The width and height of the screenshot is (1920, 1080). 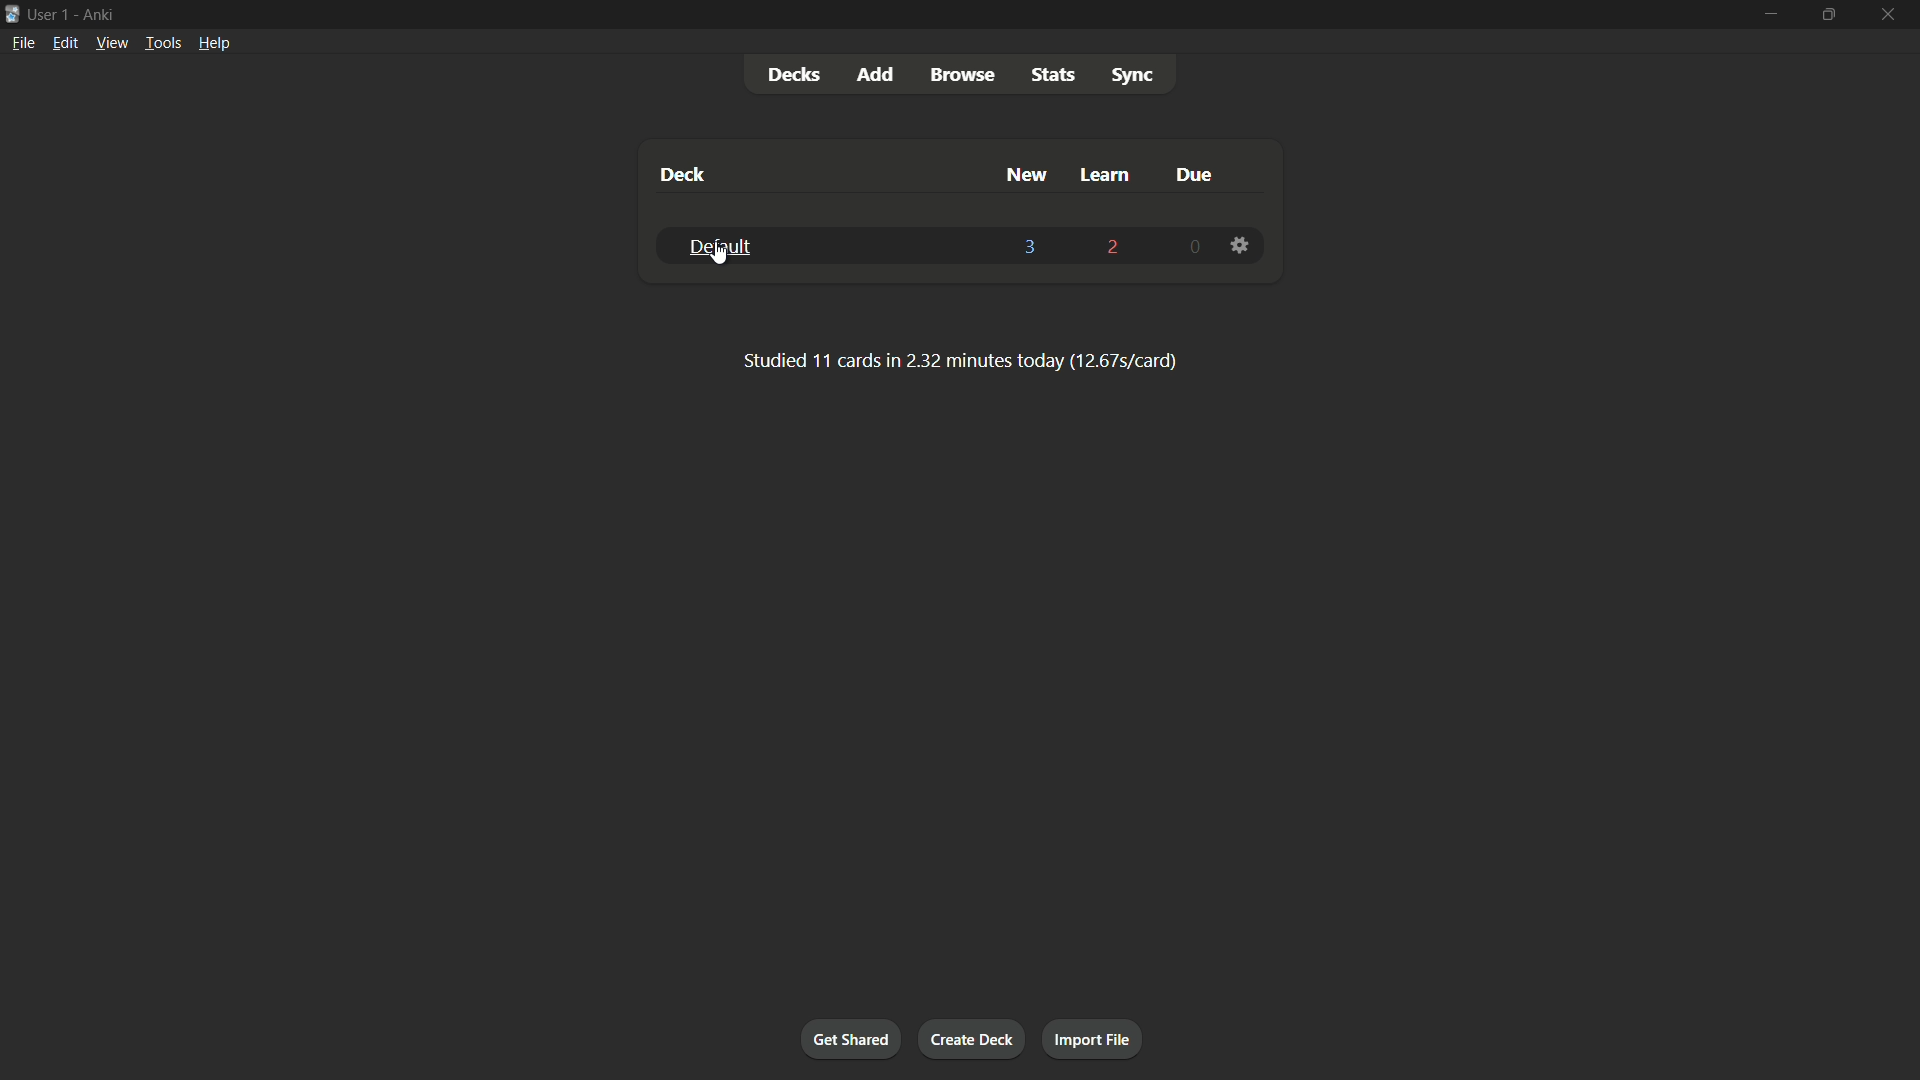 What do you see at coordinates (1109, 246) in the screenshot?
I see `2` at bounding box center [1109, 246].